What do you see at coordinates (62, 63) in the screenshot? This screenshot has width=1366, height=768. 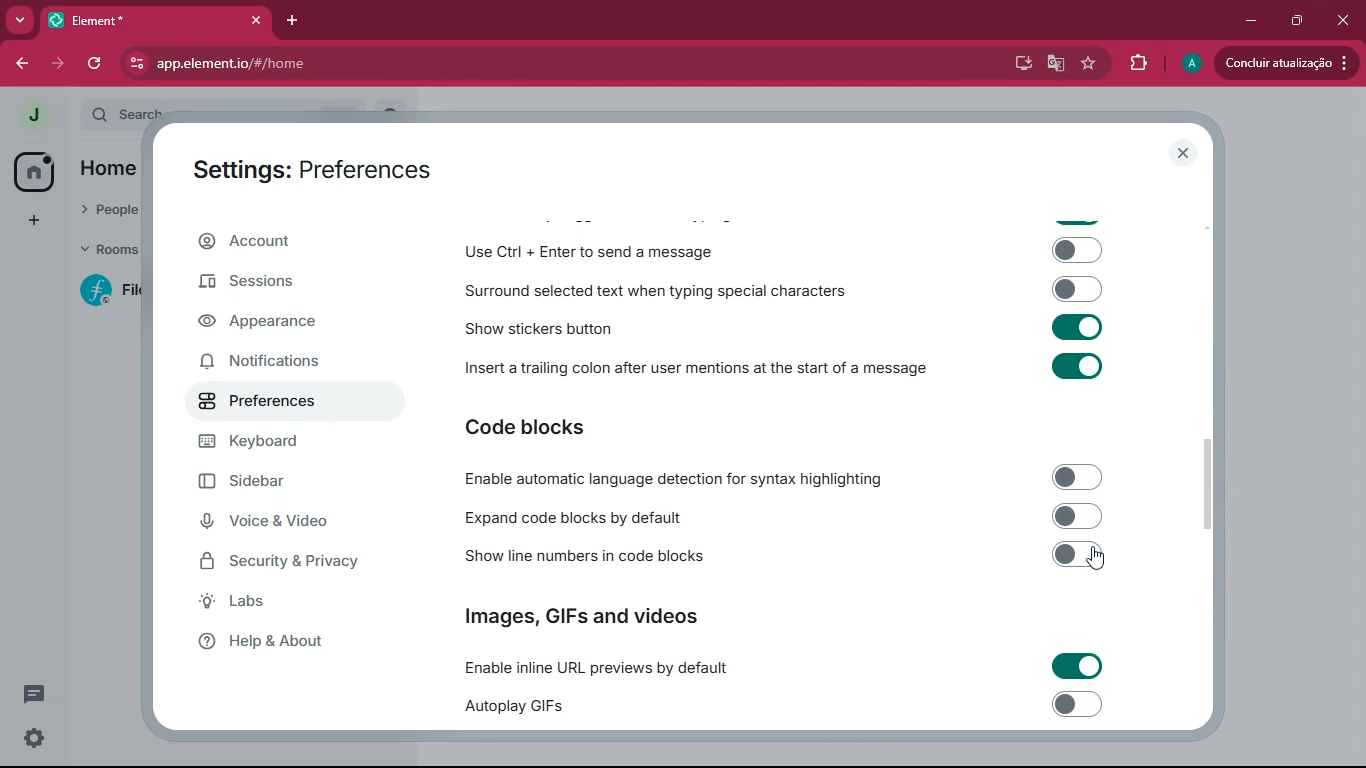 I see `forward` at bounding box center [62, 63].